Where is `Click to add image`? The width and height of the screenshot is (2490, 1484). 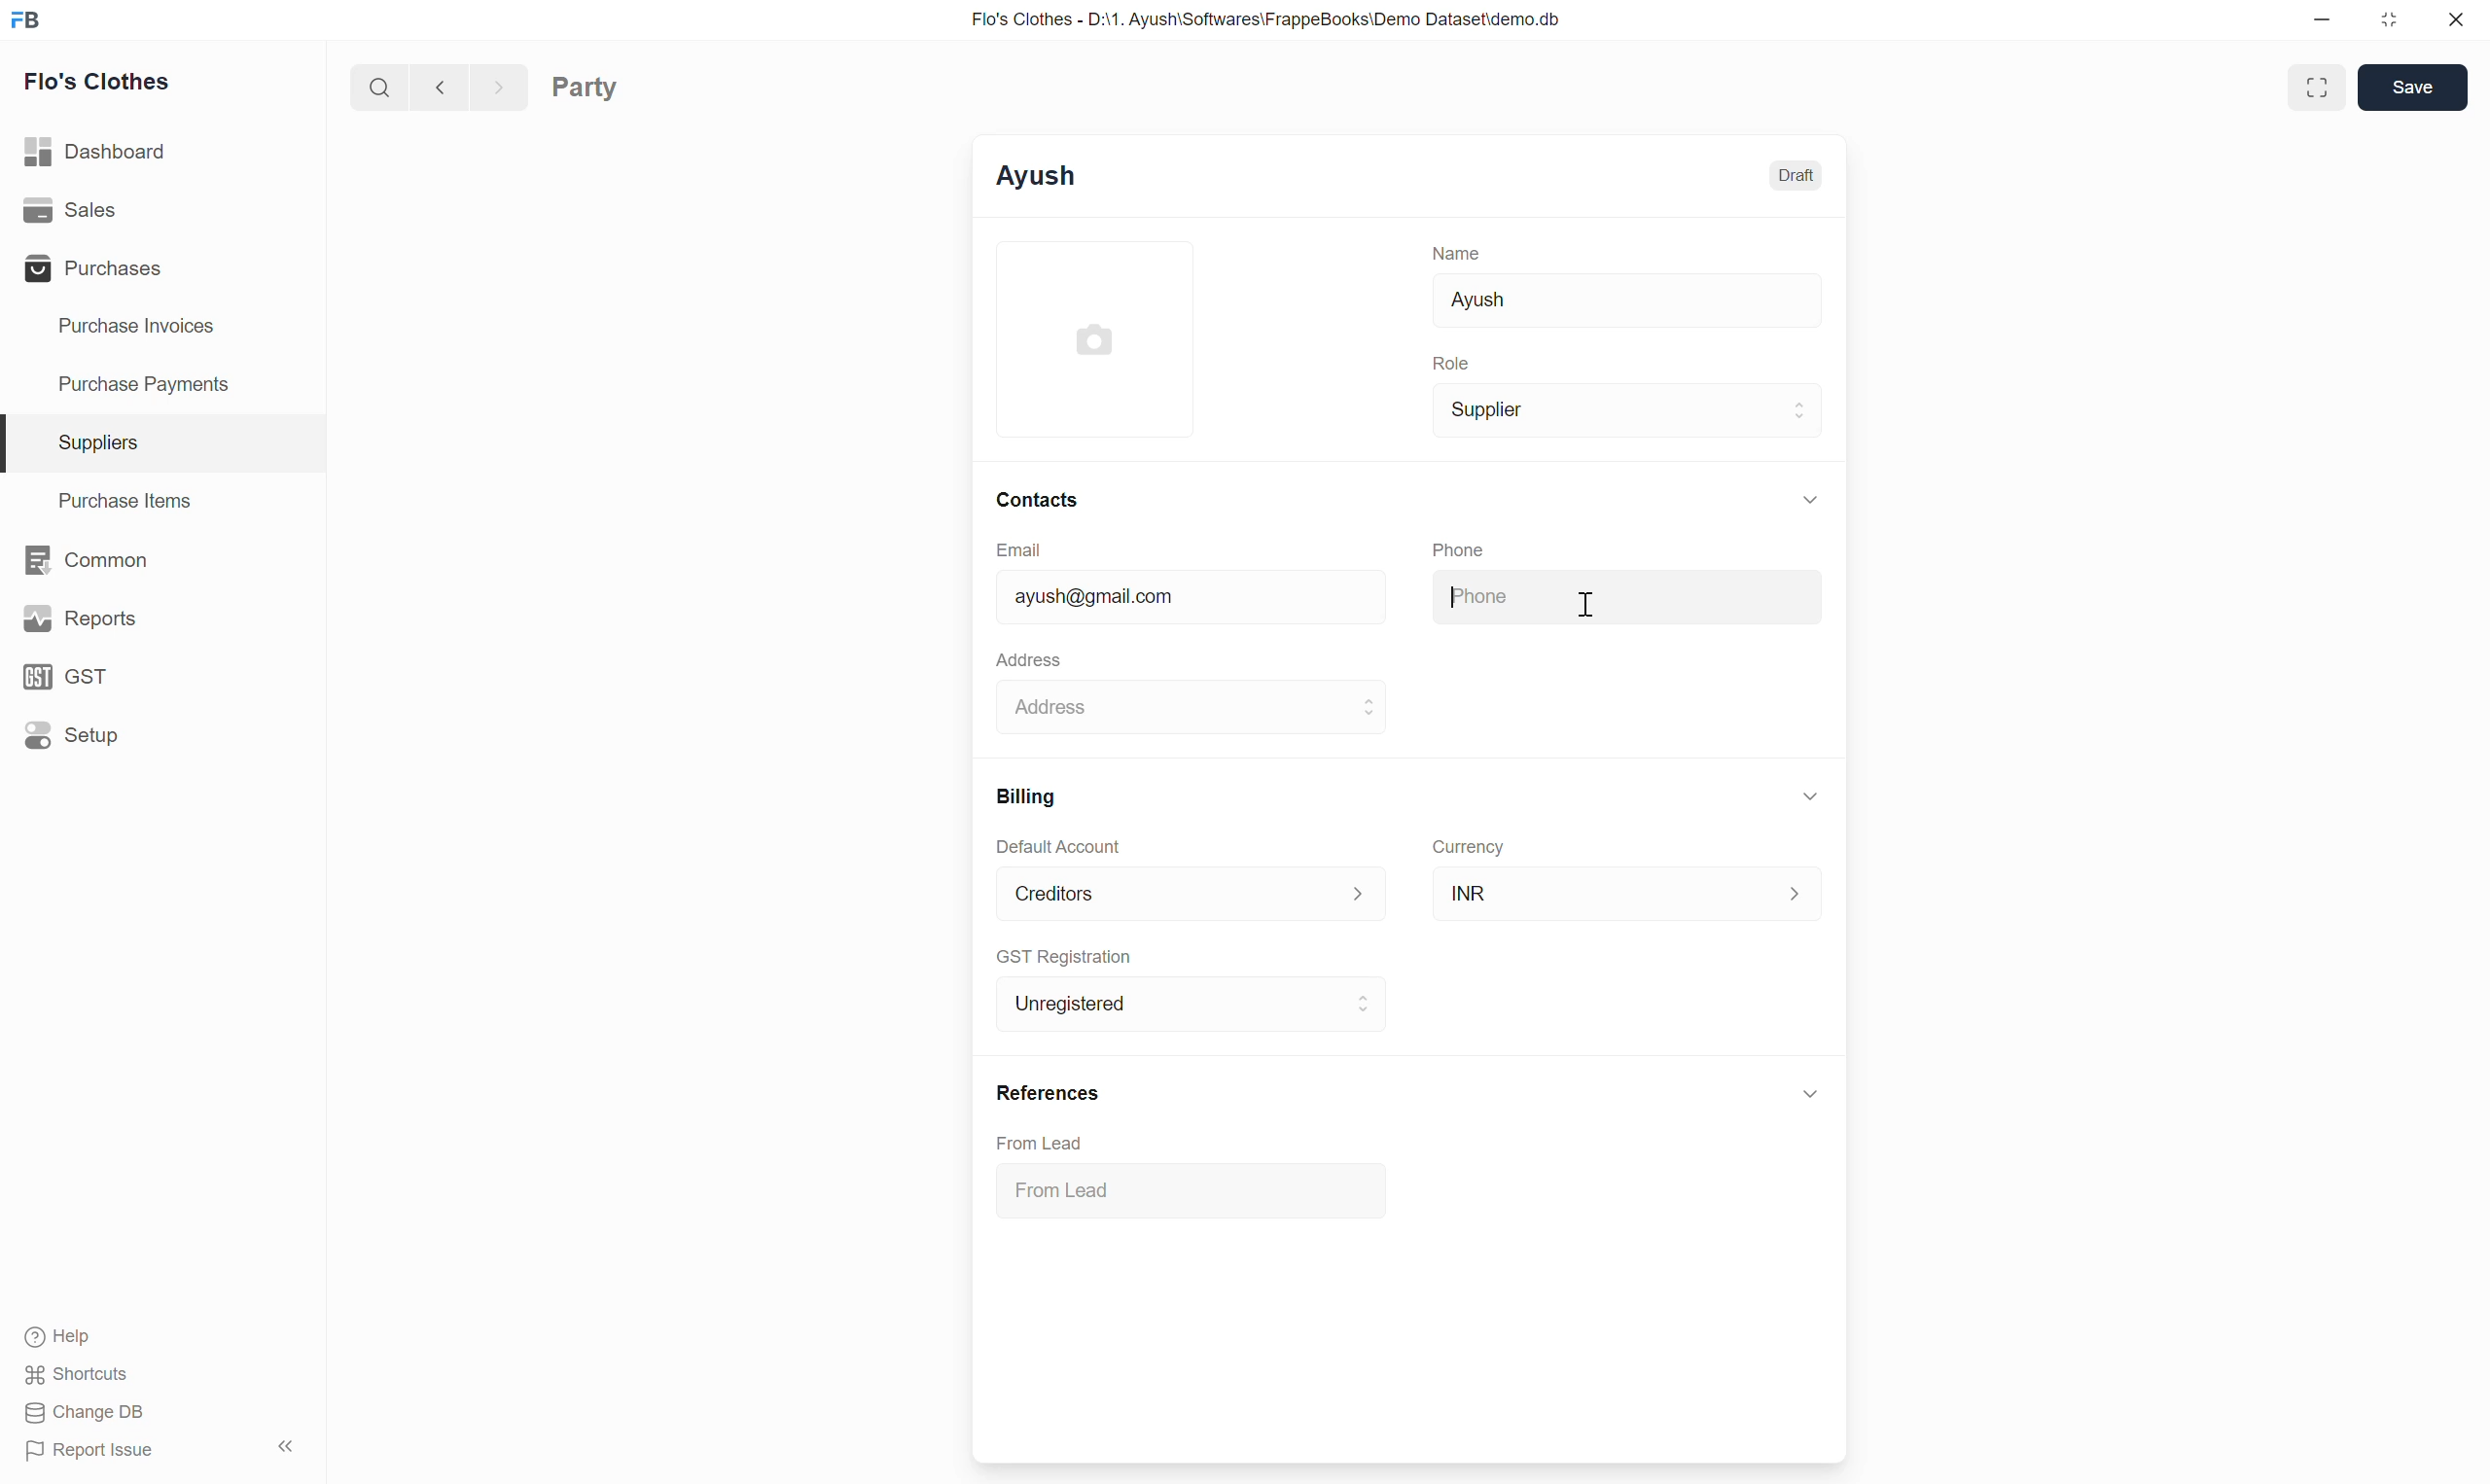 Click to add image is located at coordinates (1095, 338).